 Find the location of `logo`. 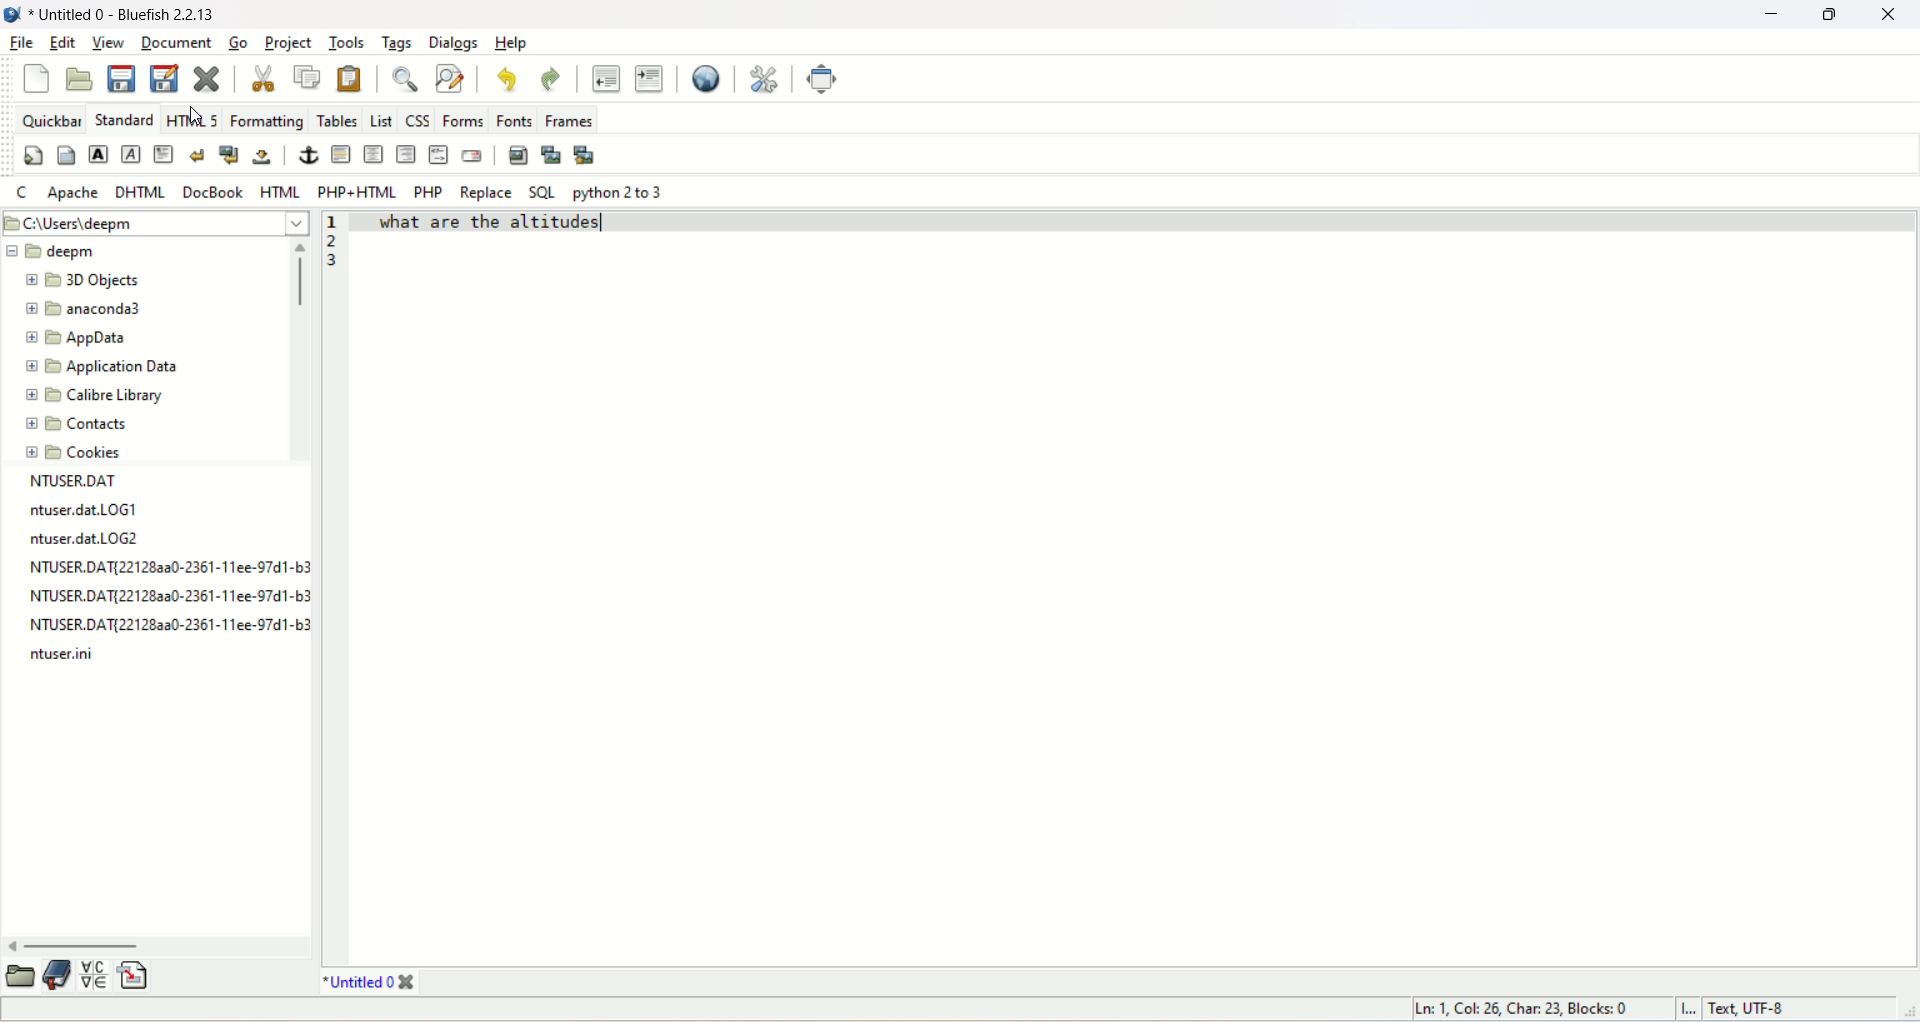

logo is located at coordinates (12, 14).